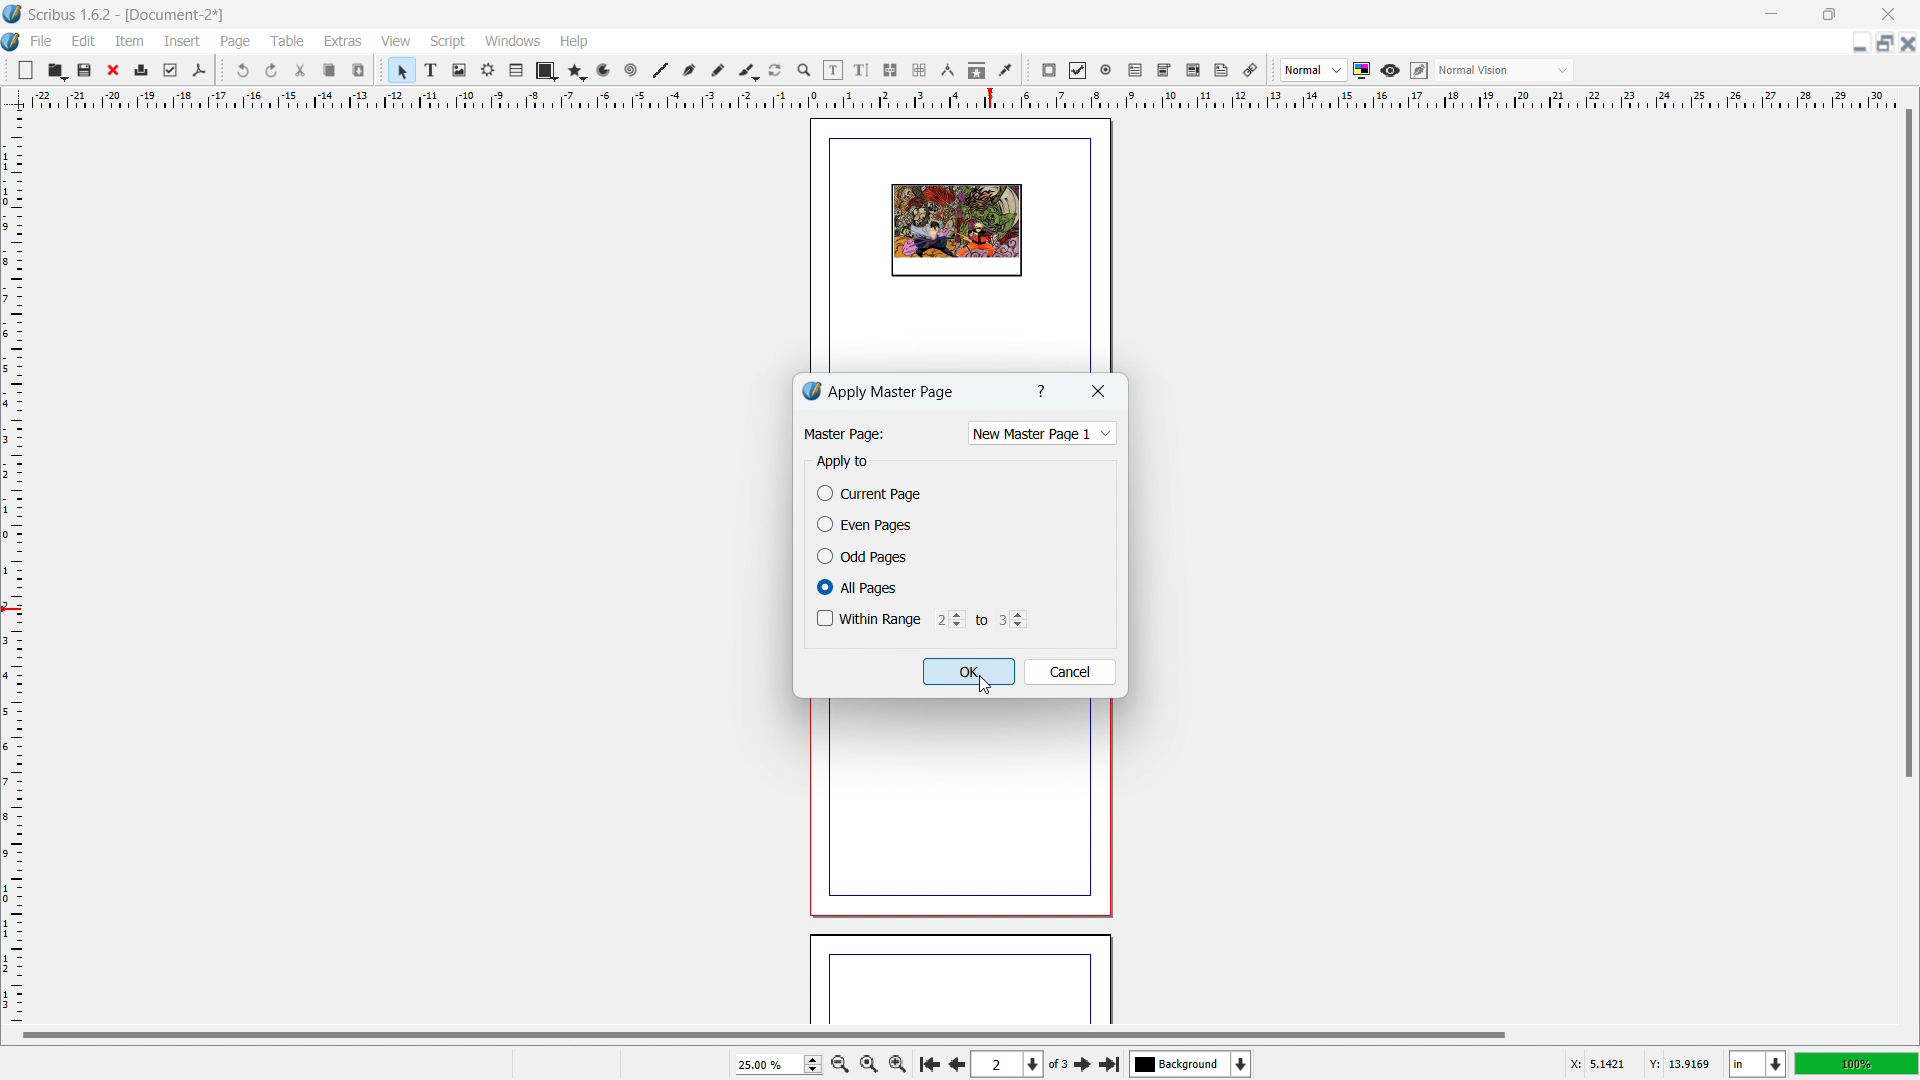 The width and height of the screenshot is (1920, 1080). Describe the element at coordinates (382, 68) in the screenshot. I see `move toolbox` at that location.